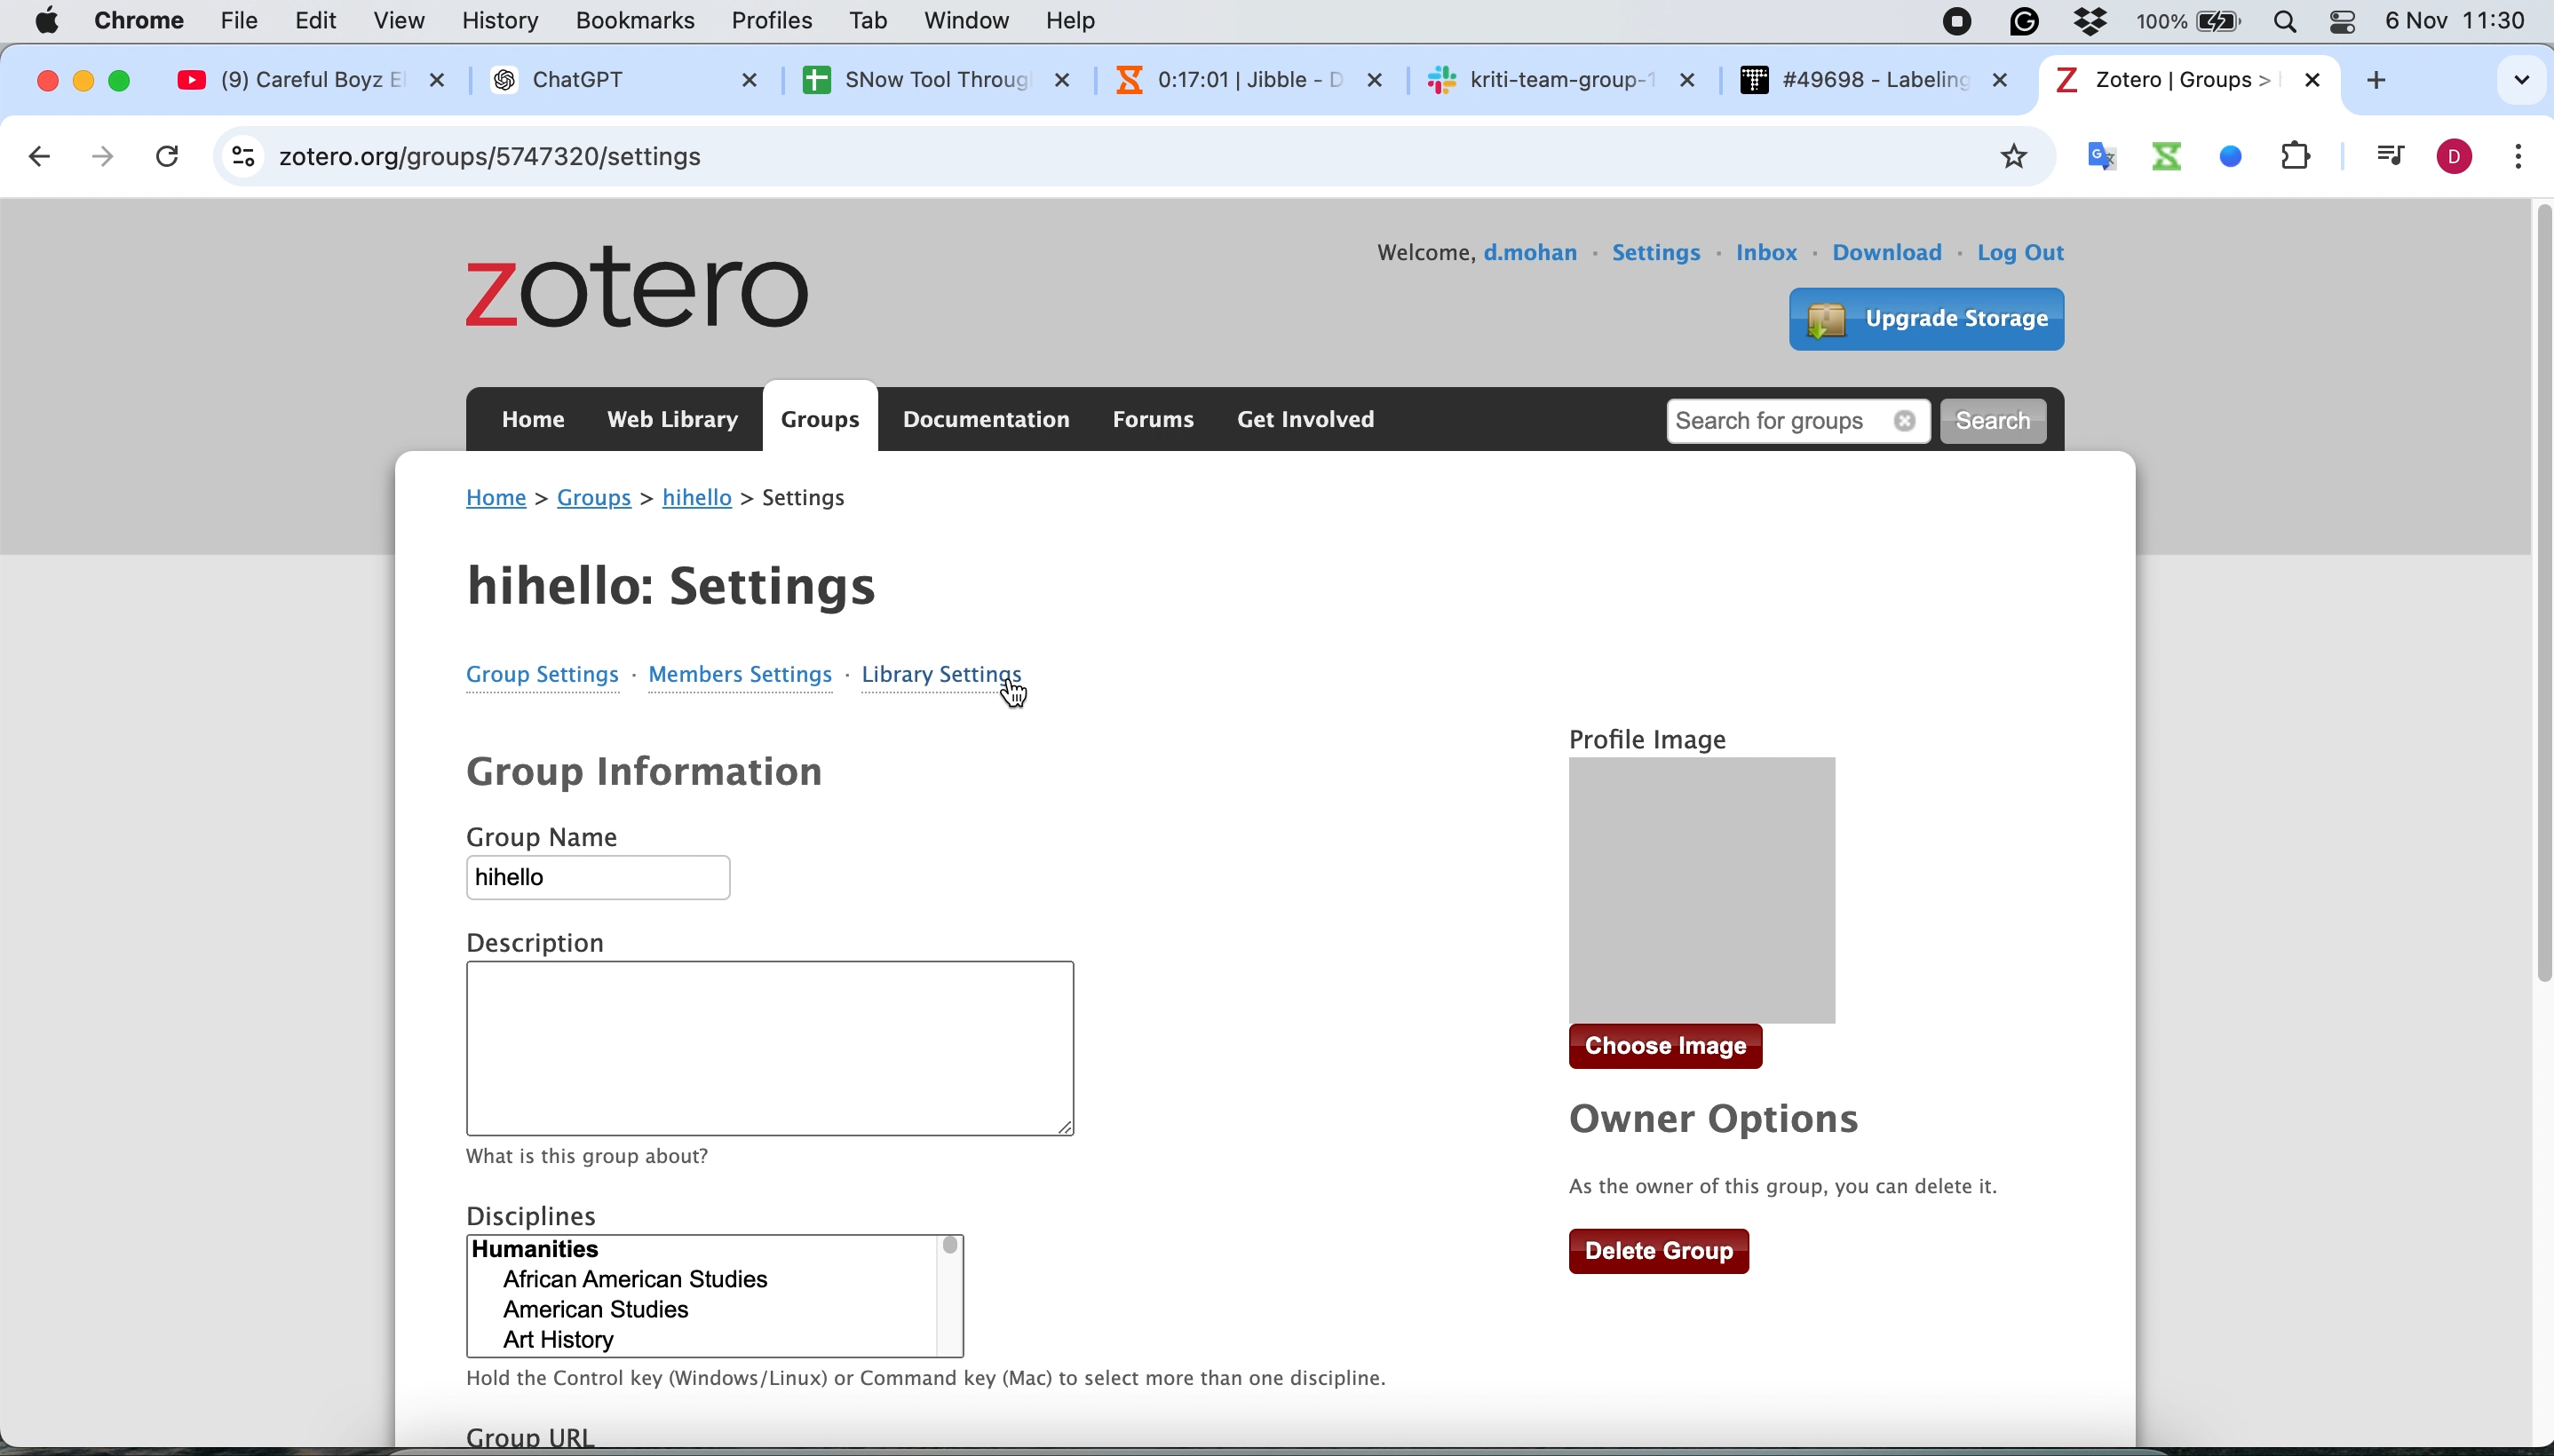  Describe the element at coordinates (596, 500) in the screenshot. I see `groups` at that location.